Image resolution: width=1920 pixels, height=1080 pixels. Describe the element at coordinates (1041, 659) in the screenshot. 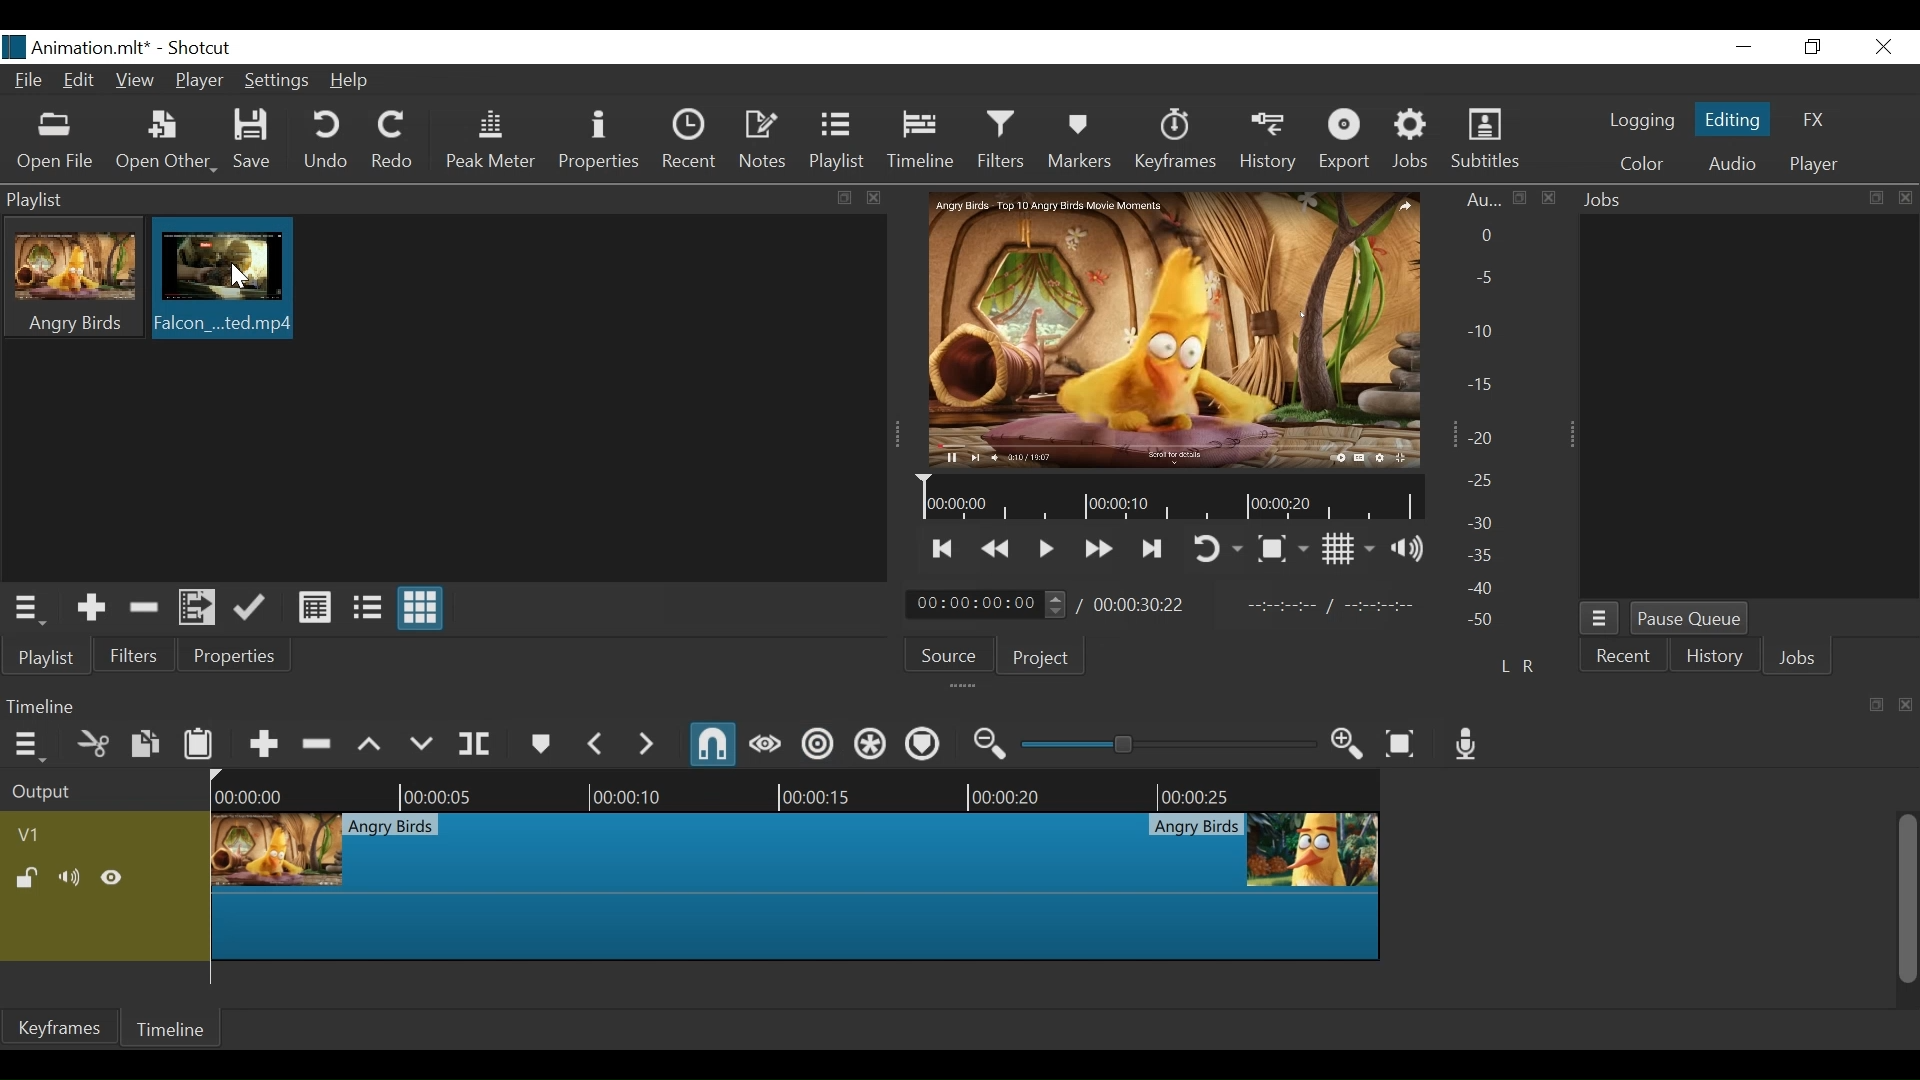

I see `Project` at that location.